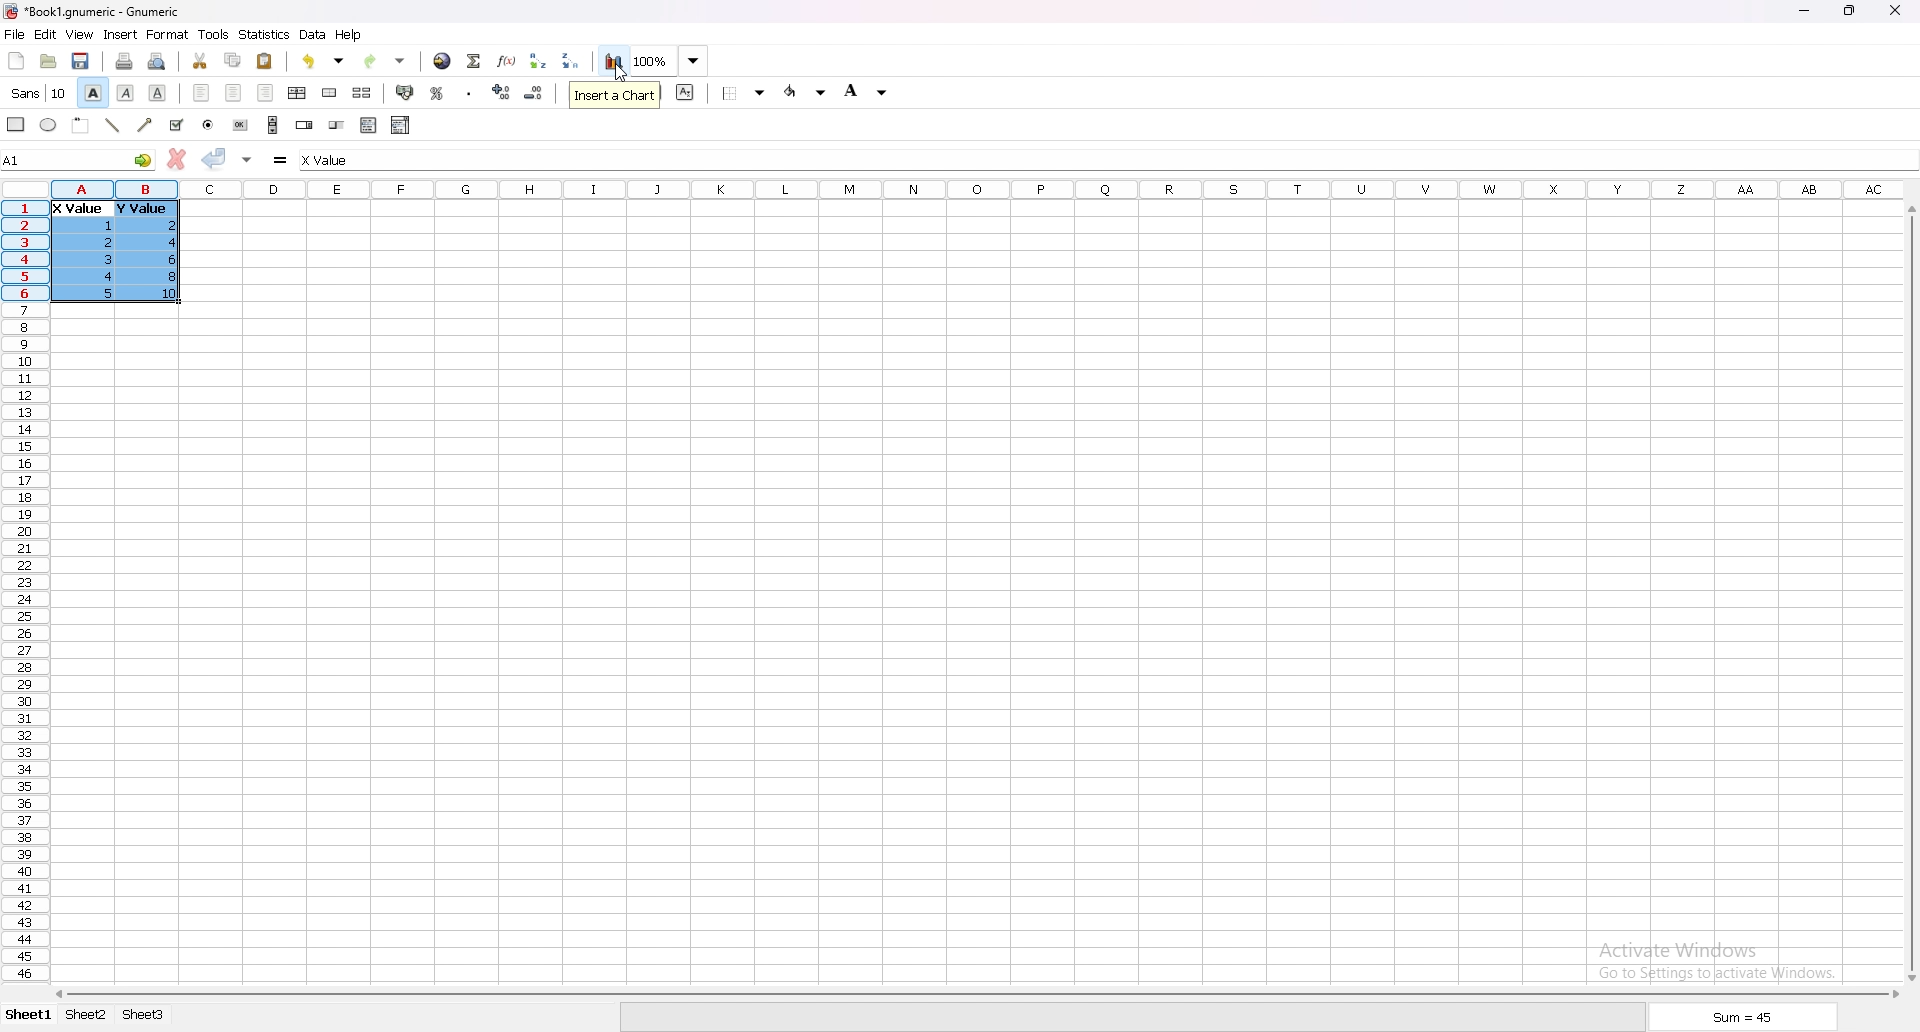 The height and width of the screenshot is (1032, 1920). I want to click on thousands separator, so click(470, 92).